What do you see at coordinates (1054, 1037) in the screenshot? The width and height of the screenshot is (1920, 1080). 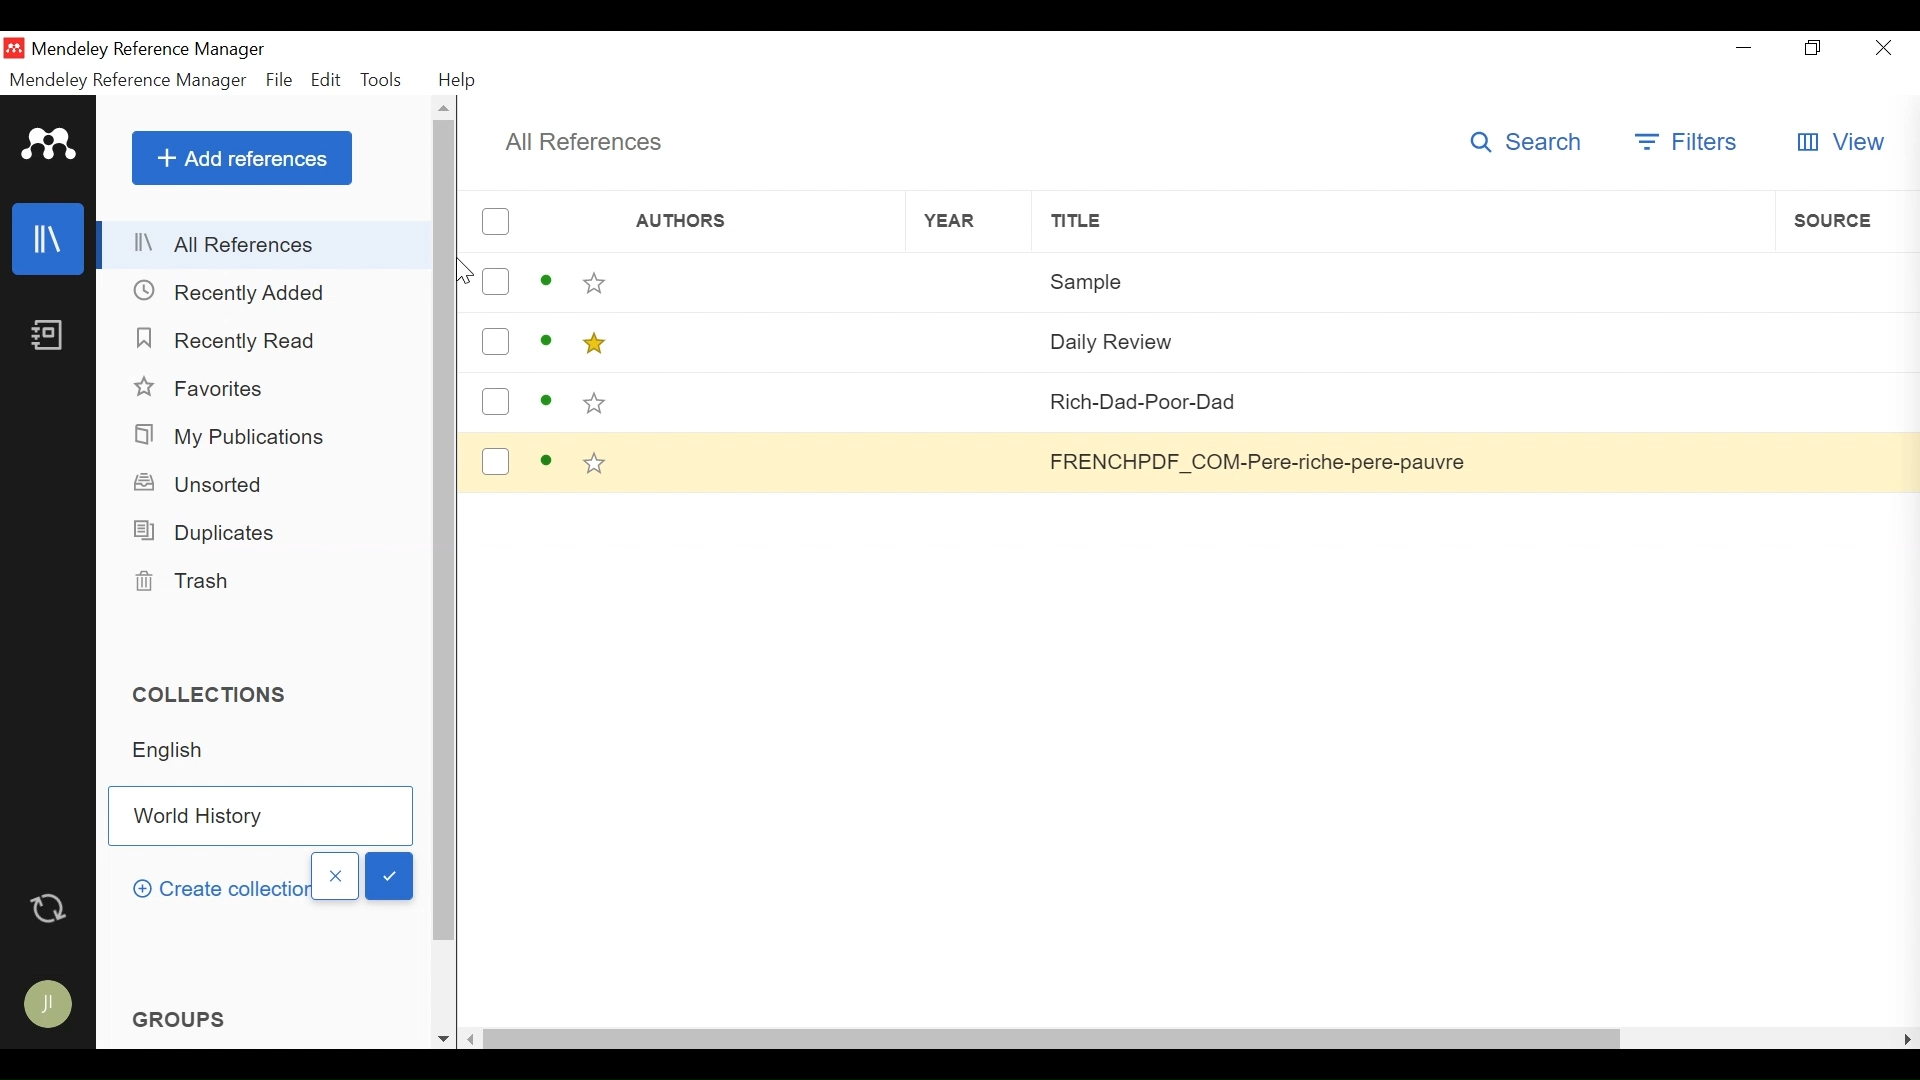 I see `Horizontal scroll bar` at bounding box center [1054, 1037].